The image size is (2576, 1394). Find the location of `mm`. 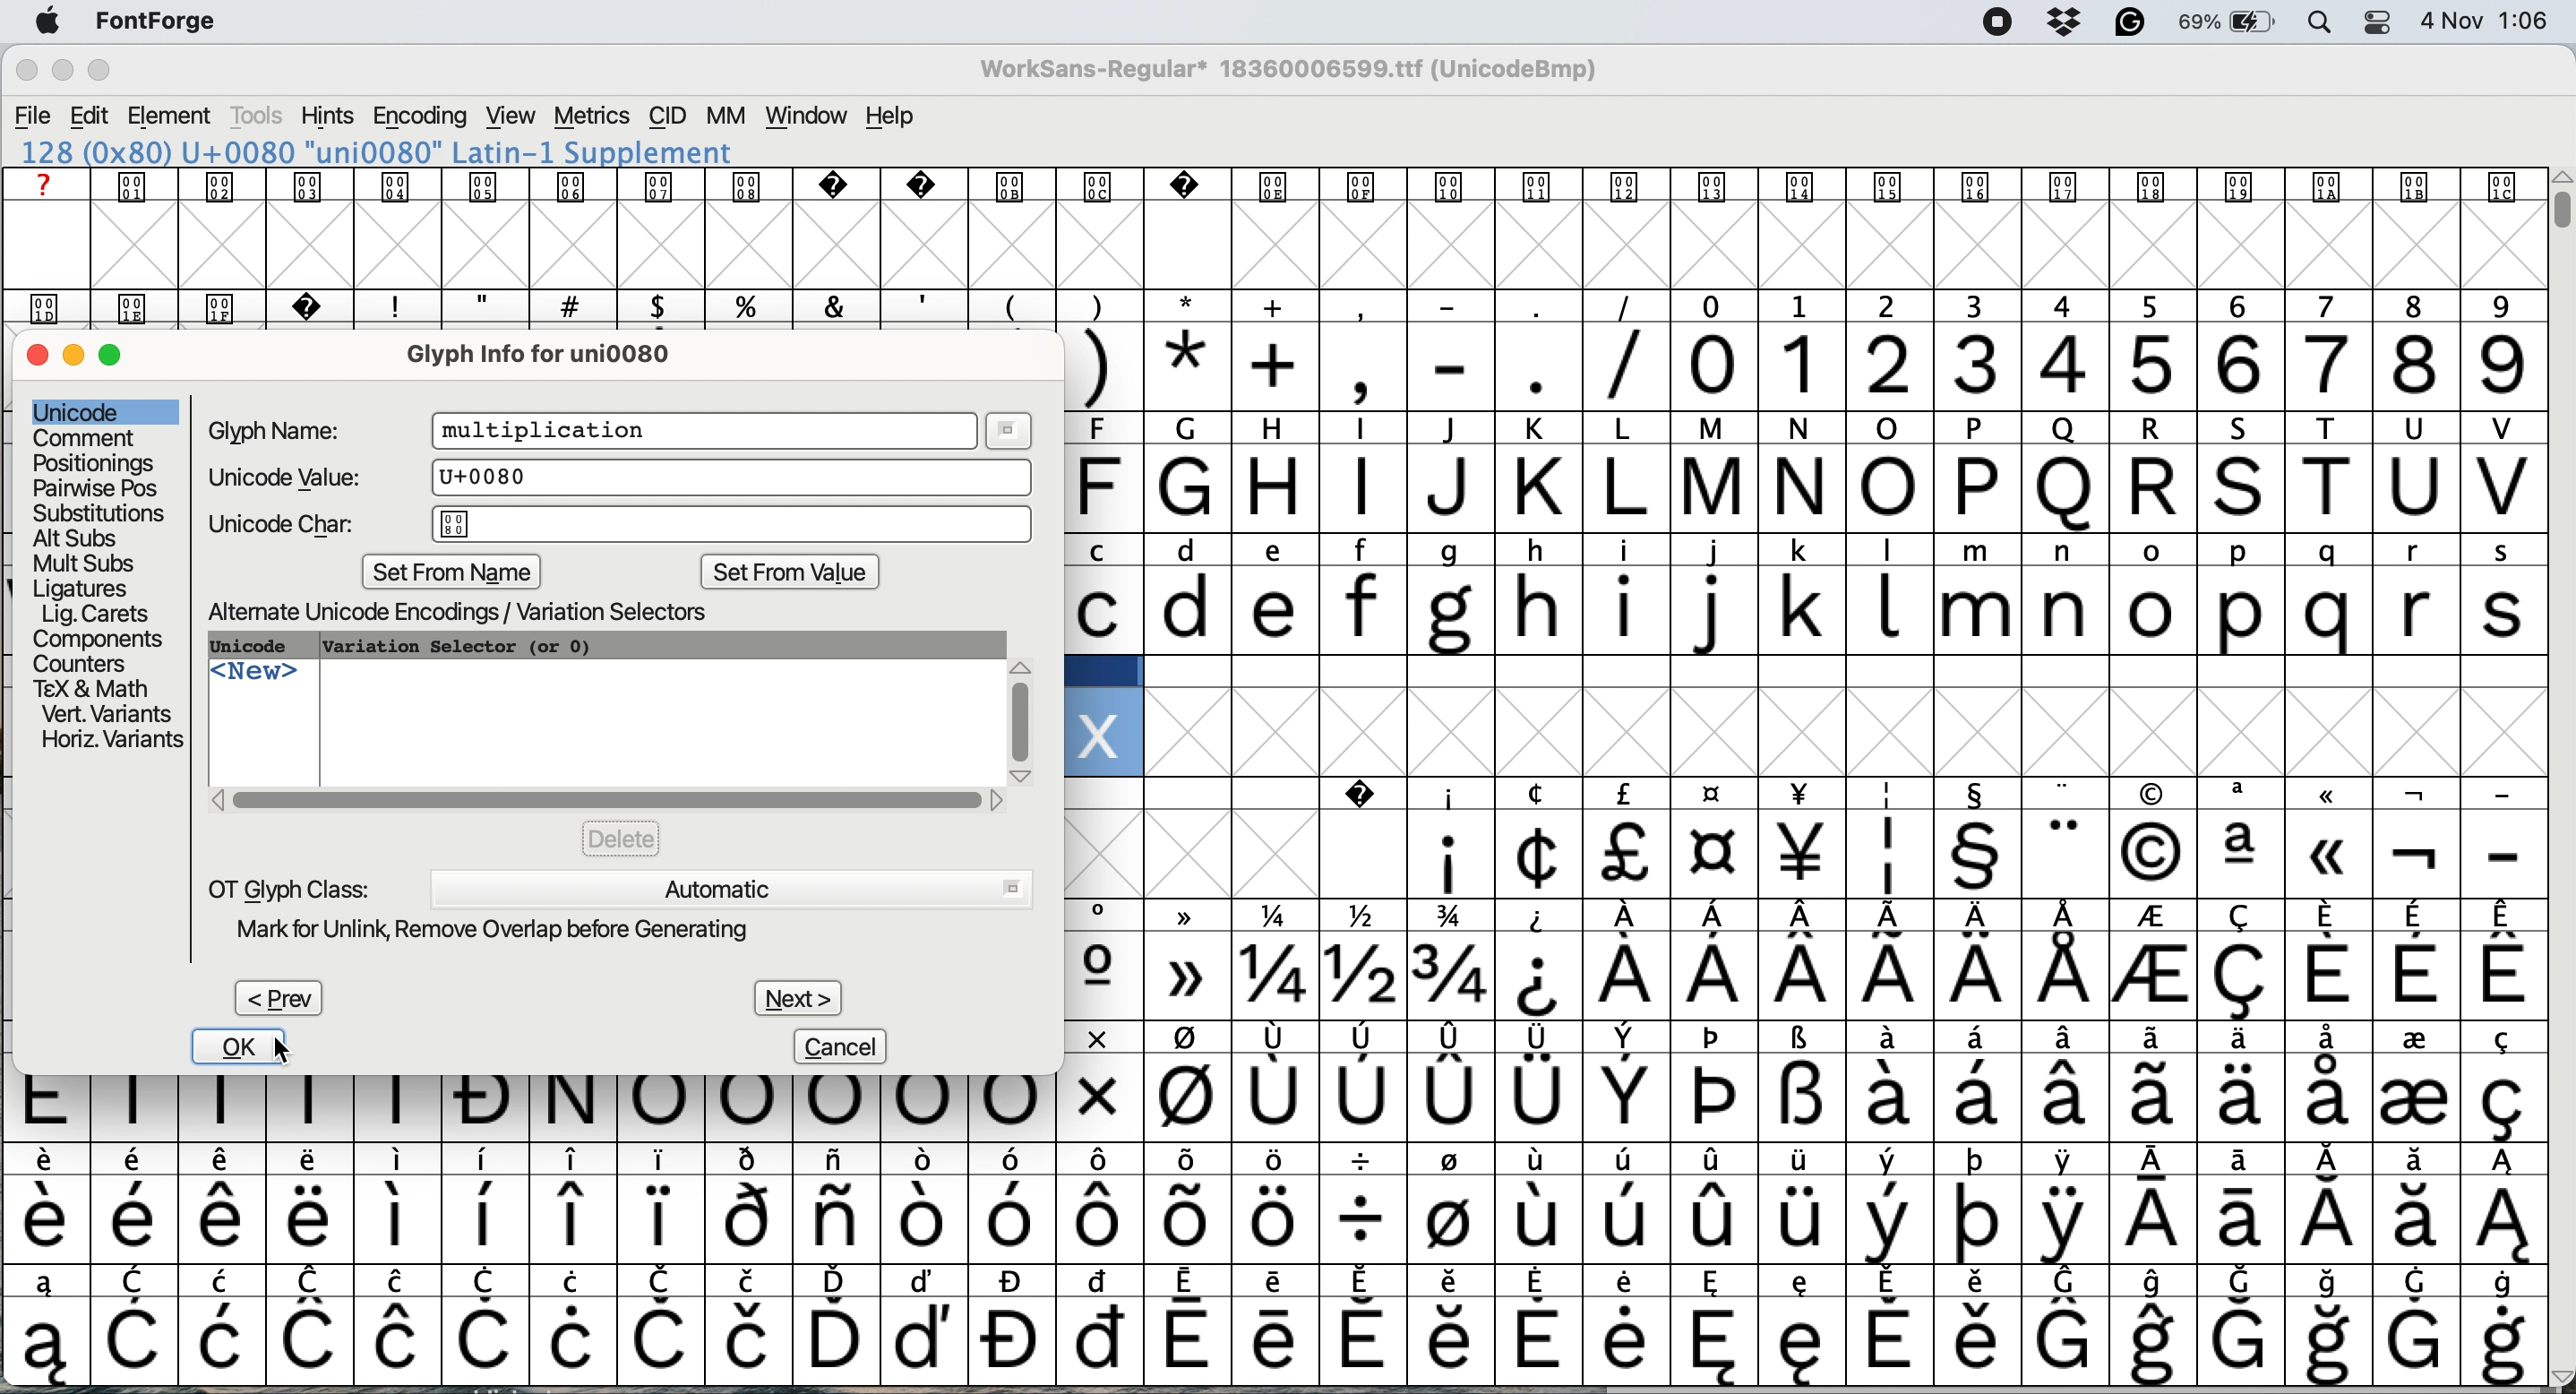

mm is located at coordinates (724, 116).